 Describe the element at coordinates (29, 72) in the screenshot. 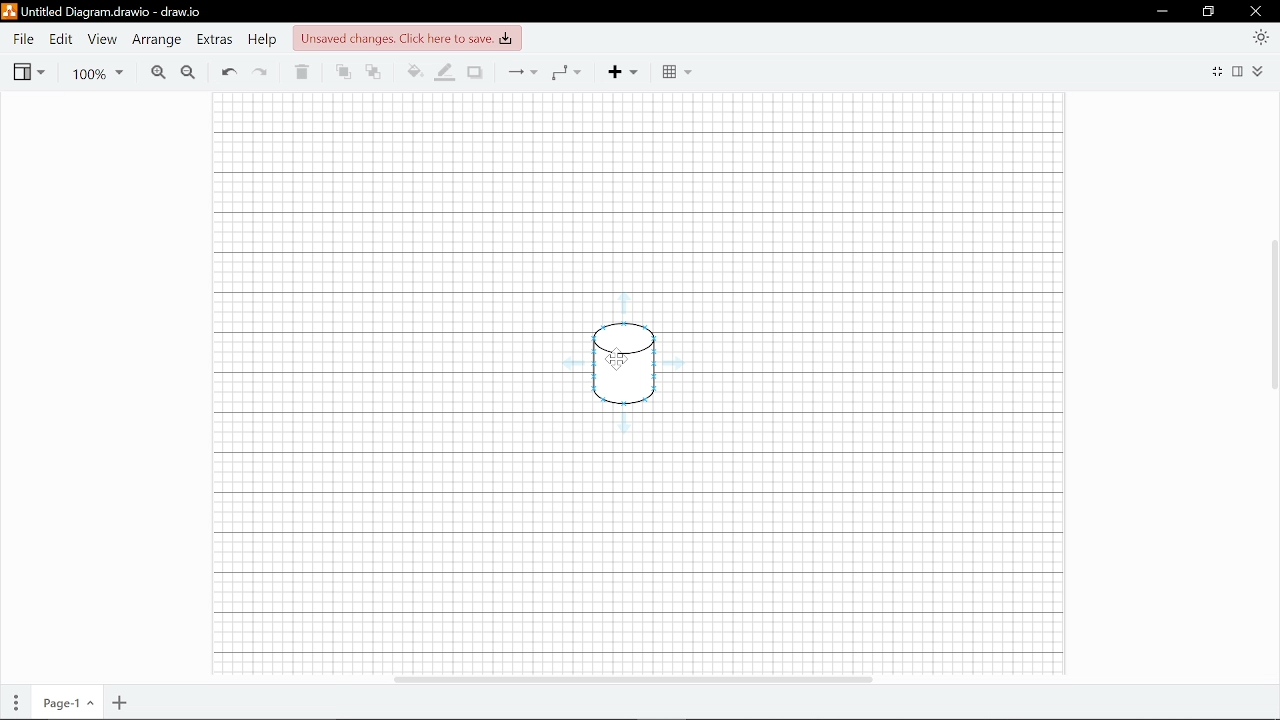

I see `View` at that location.